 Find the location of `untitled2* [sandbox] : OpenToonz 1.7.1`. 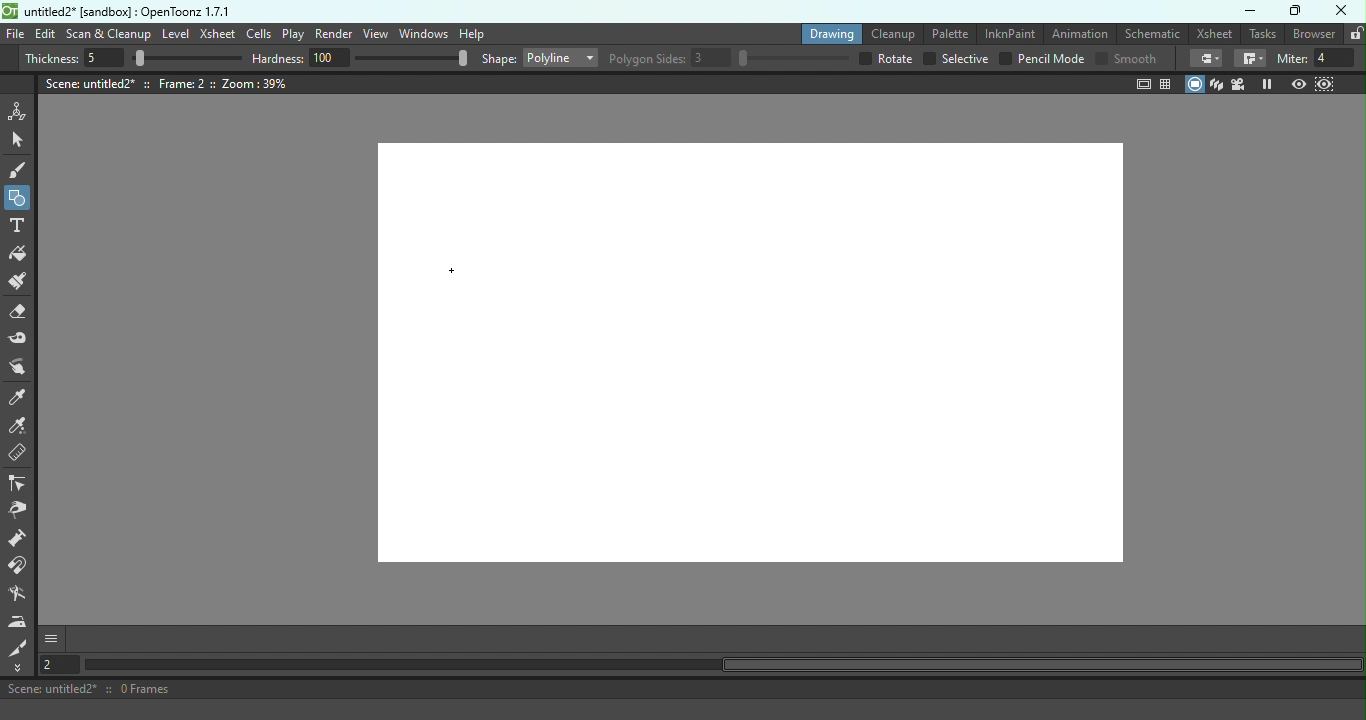

untitled2* [sandbox] : OpenToonz 1.7.1 is located at coordinates (116, 10).